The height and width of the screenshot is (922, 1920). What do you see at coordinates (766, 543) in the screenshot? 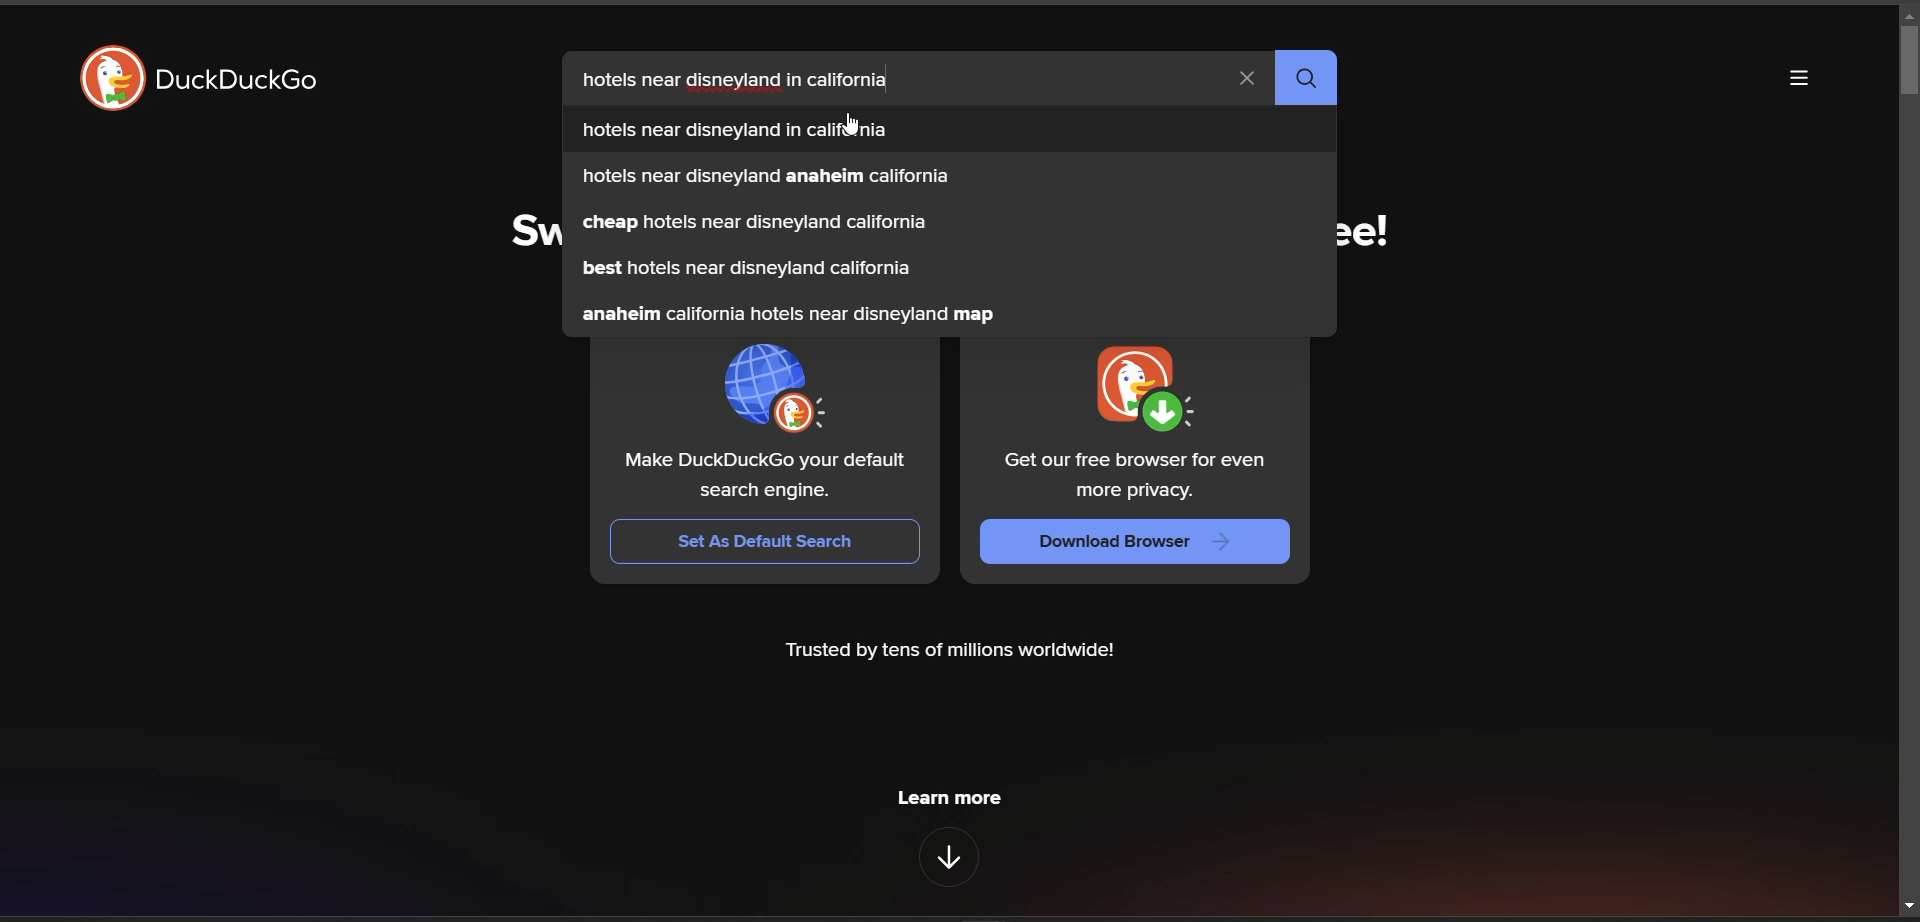
I see `Set As Default Switch` at bounding box center [766, 543].